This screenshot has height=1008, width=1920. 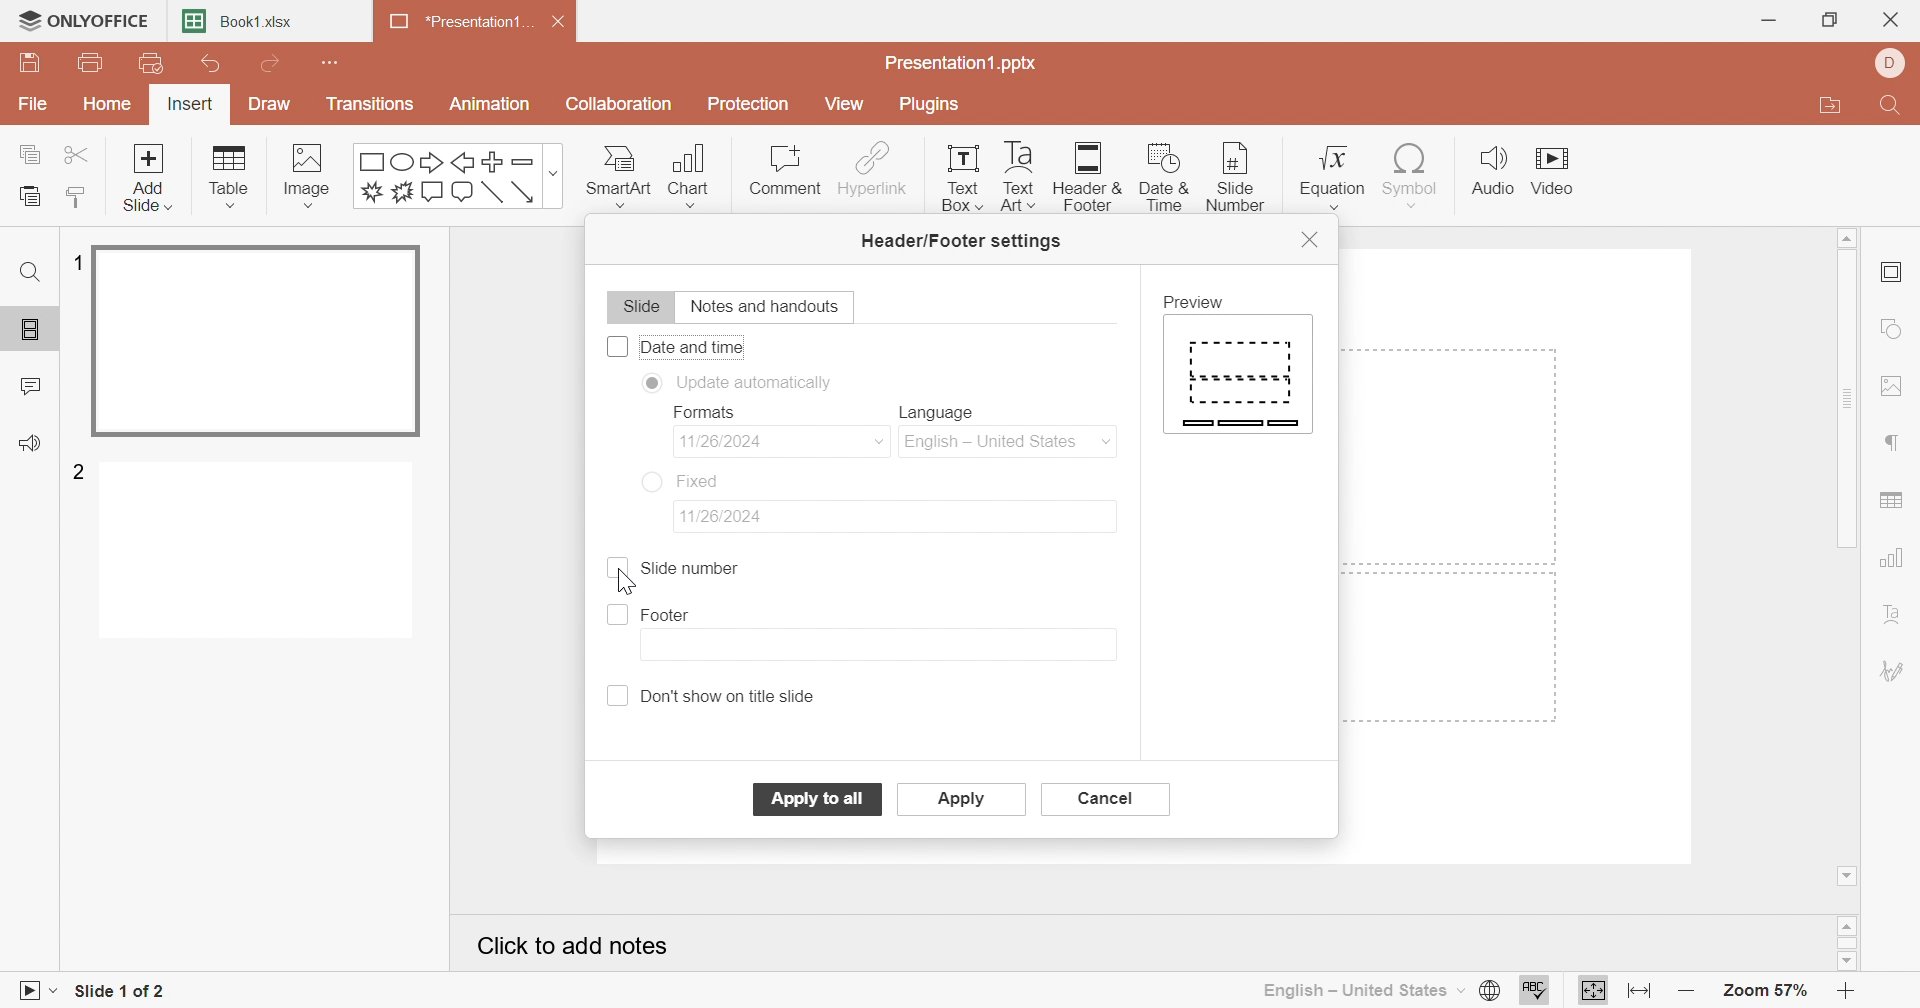 I want to click on Scroll Up, so click(x=1846, y=235).